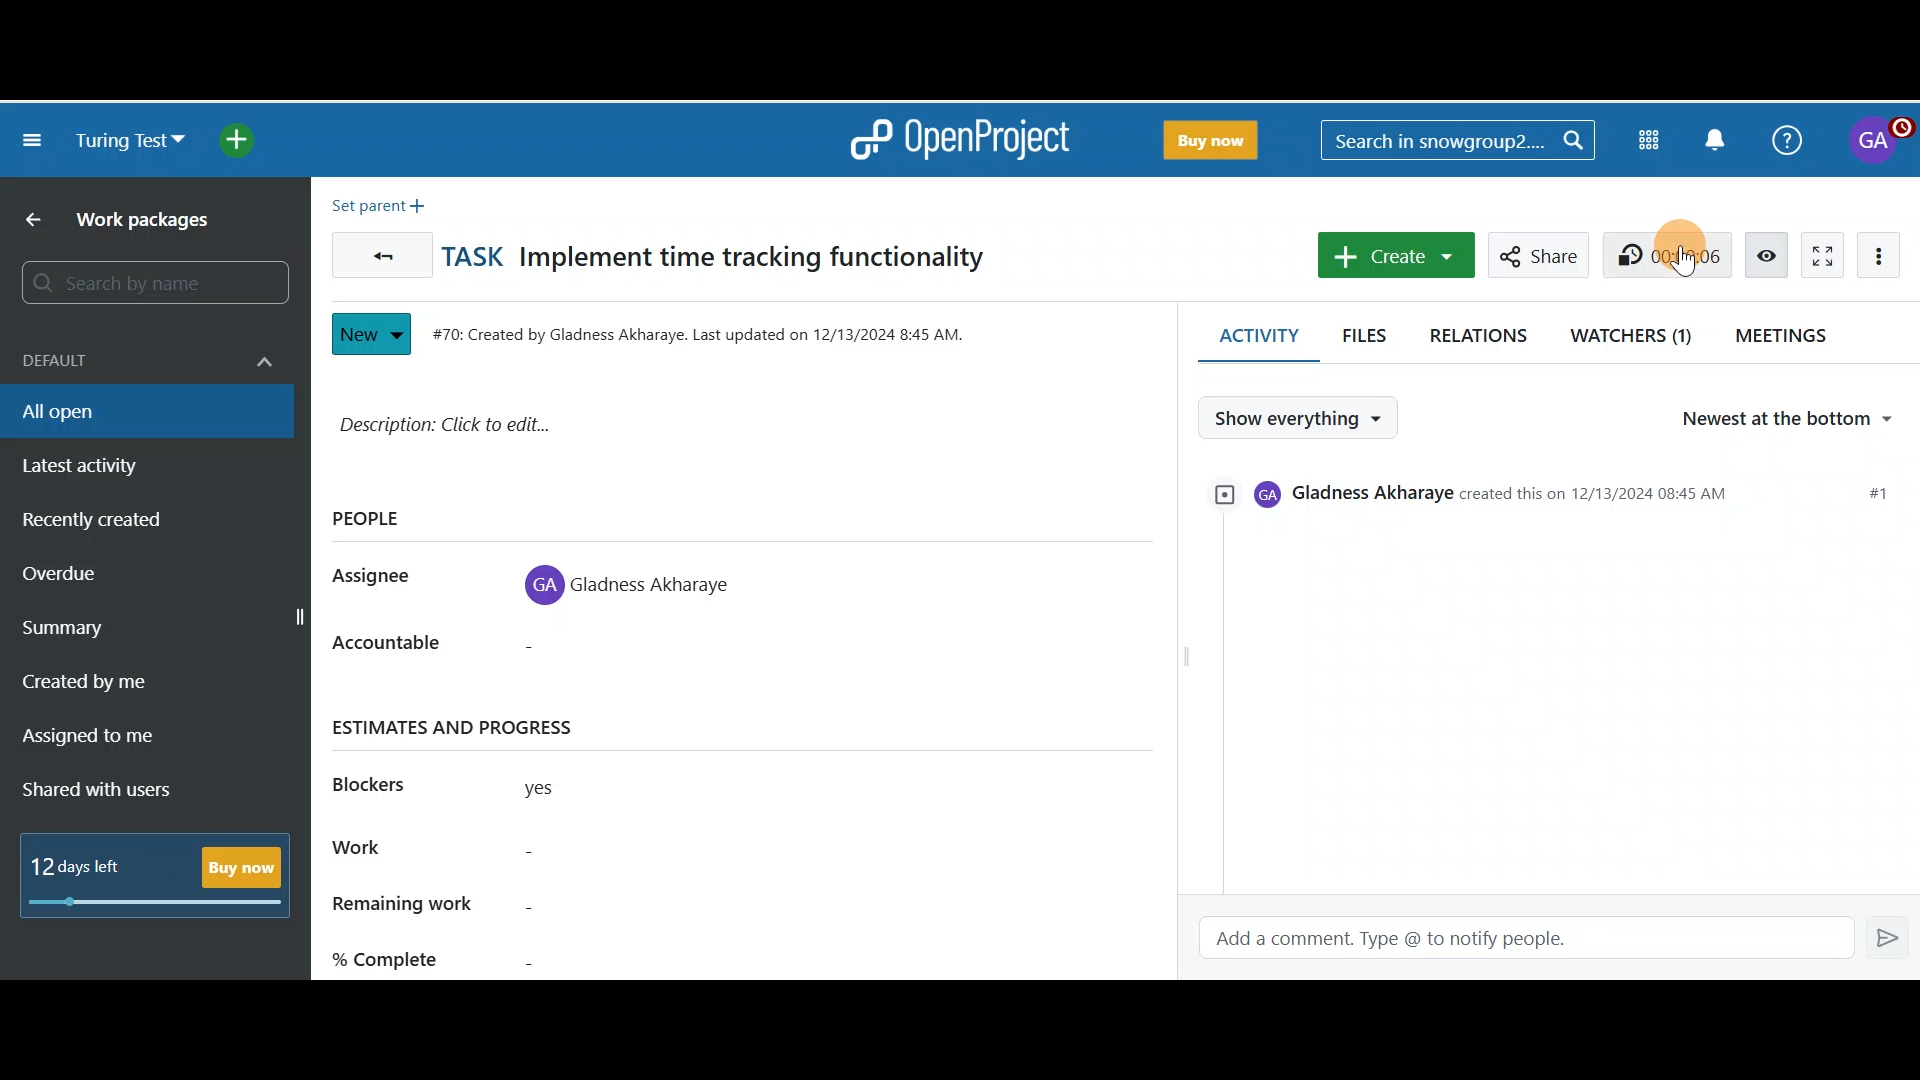  What do you see at coordinates (158, 631) in the screenshot?
I see `Summary` at bounding box center [158, 631].